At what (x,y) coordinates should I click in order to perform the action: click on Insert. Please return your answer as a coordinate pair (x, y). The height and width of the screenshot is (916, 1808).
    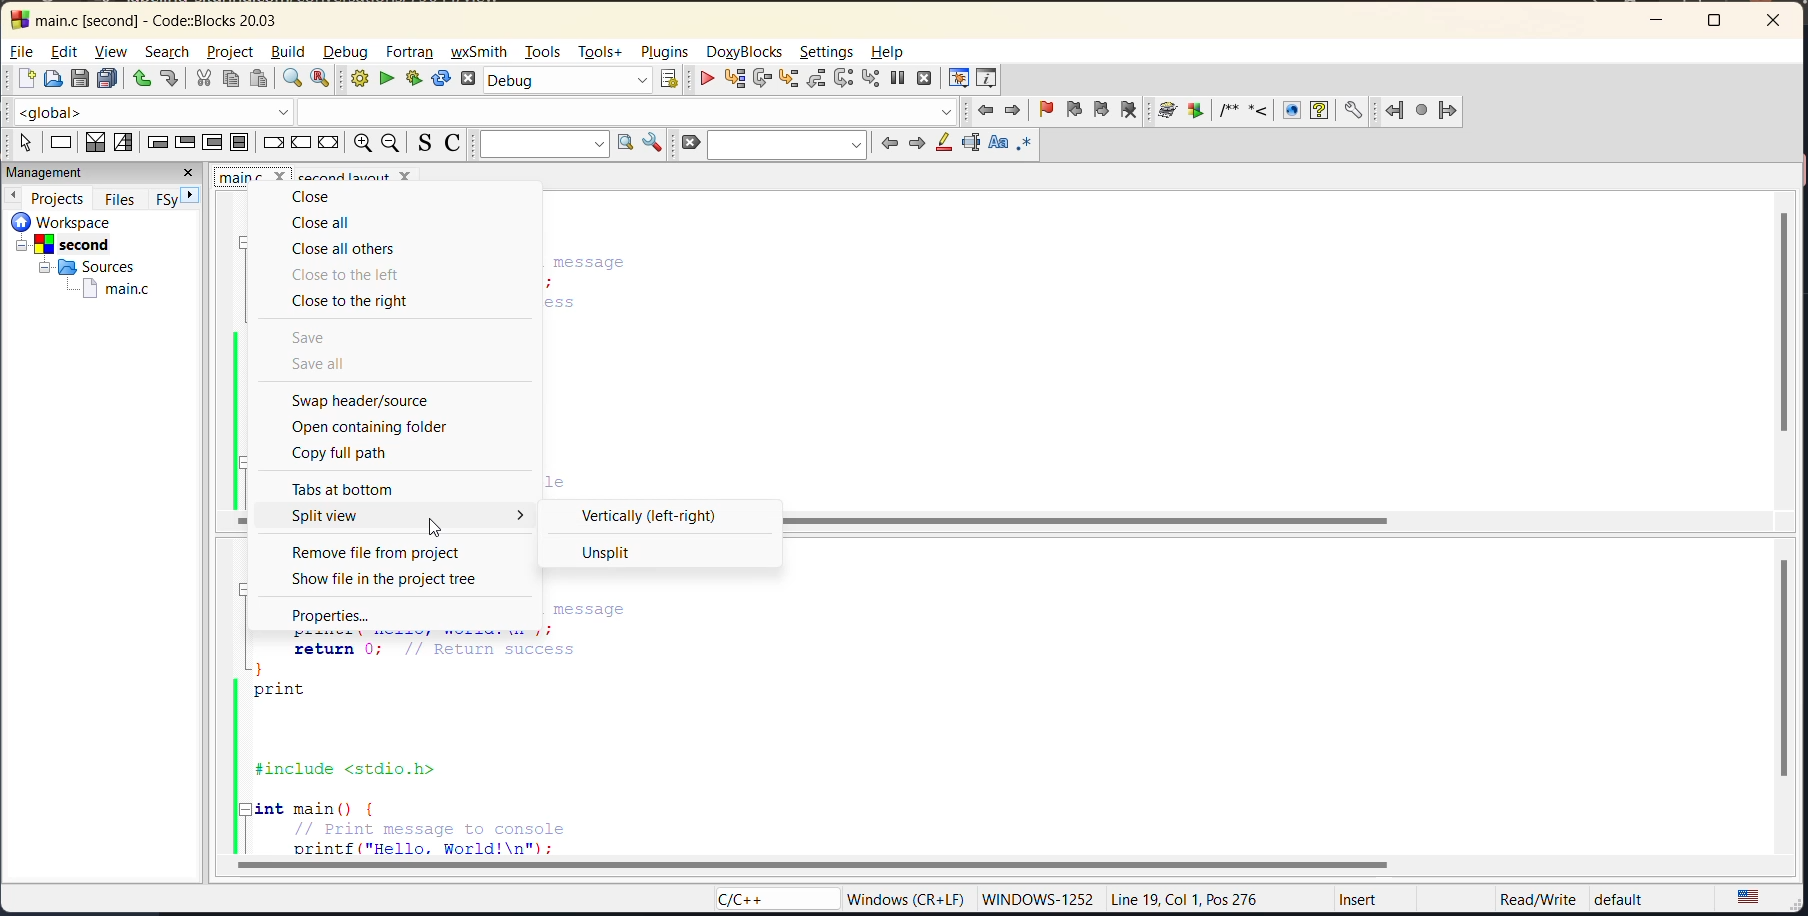
    Looking at the image, I should click on (1360, 901).